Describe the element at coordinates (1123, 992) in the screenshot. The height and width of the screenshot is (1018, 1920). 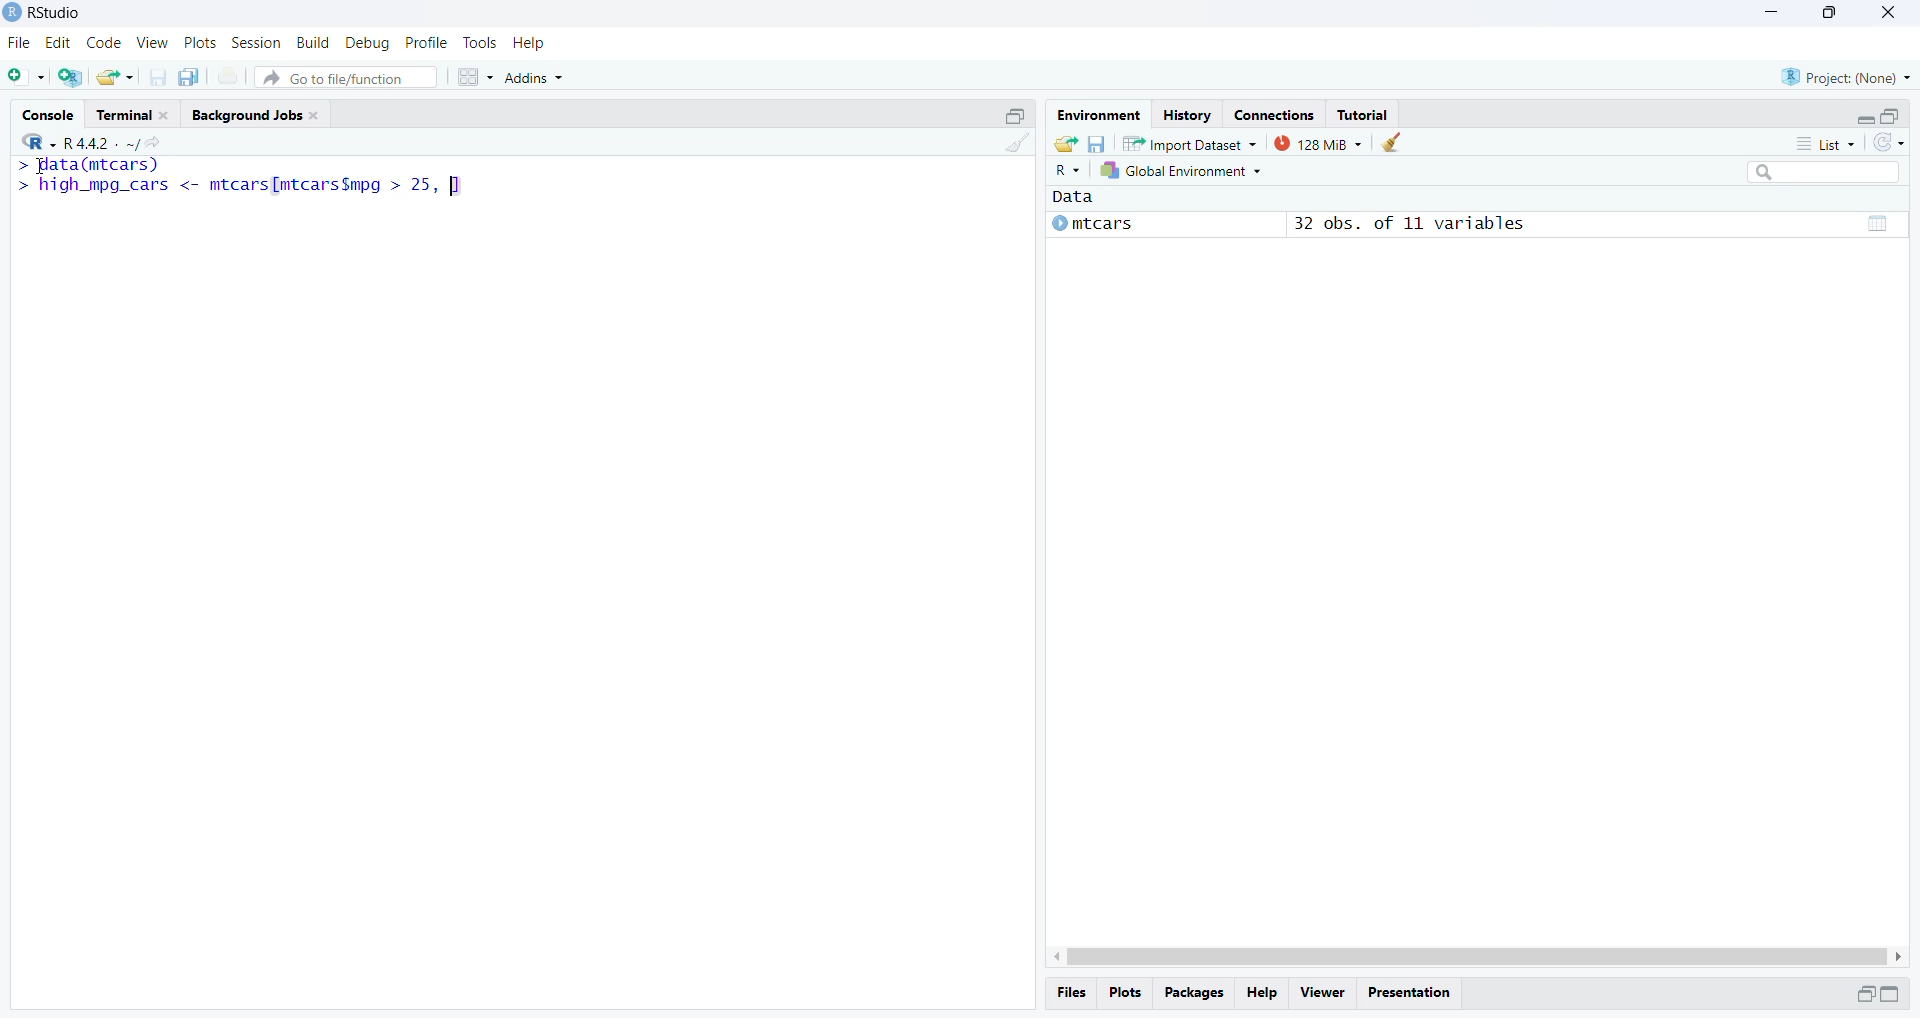
I see `Plots` at that location.